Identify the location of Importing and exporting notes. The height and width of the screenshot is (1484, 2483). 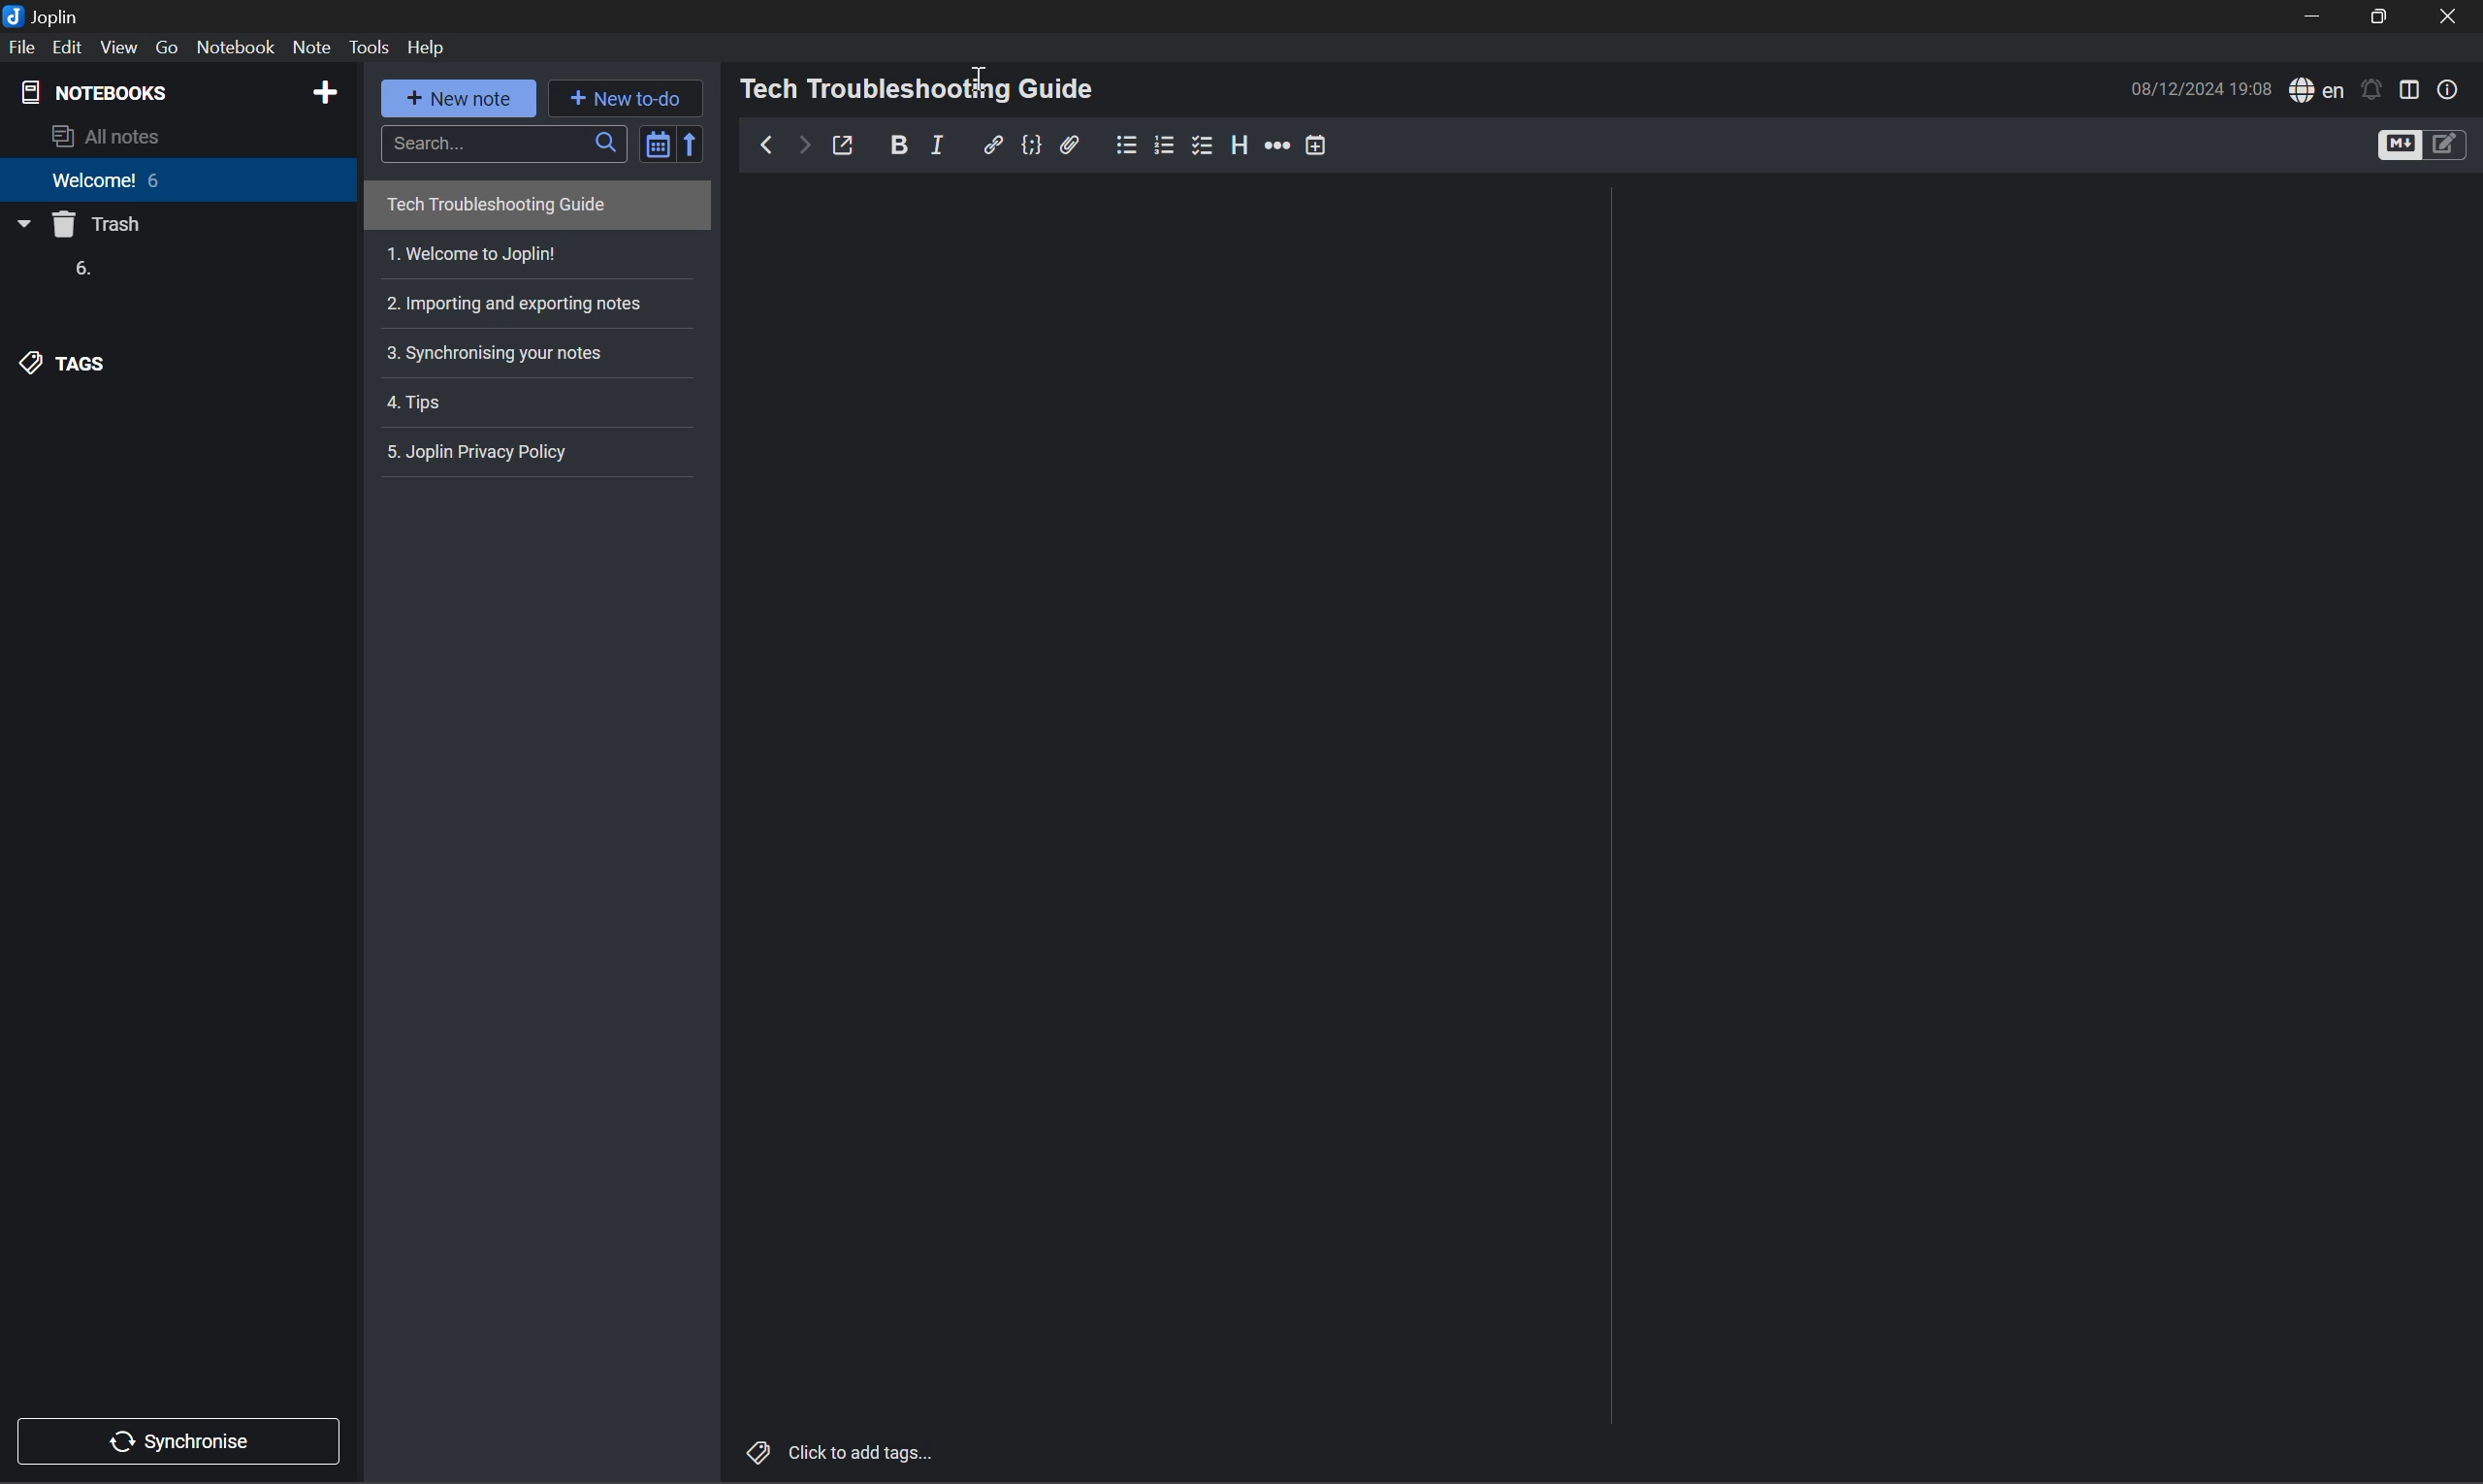
(522, 302).